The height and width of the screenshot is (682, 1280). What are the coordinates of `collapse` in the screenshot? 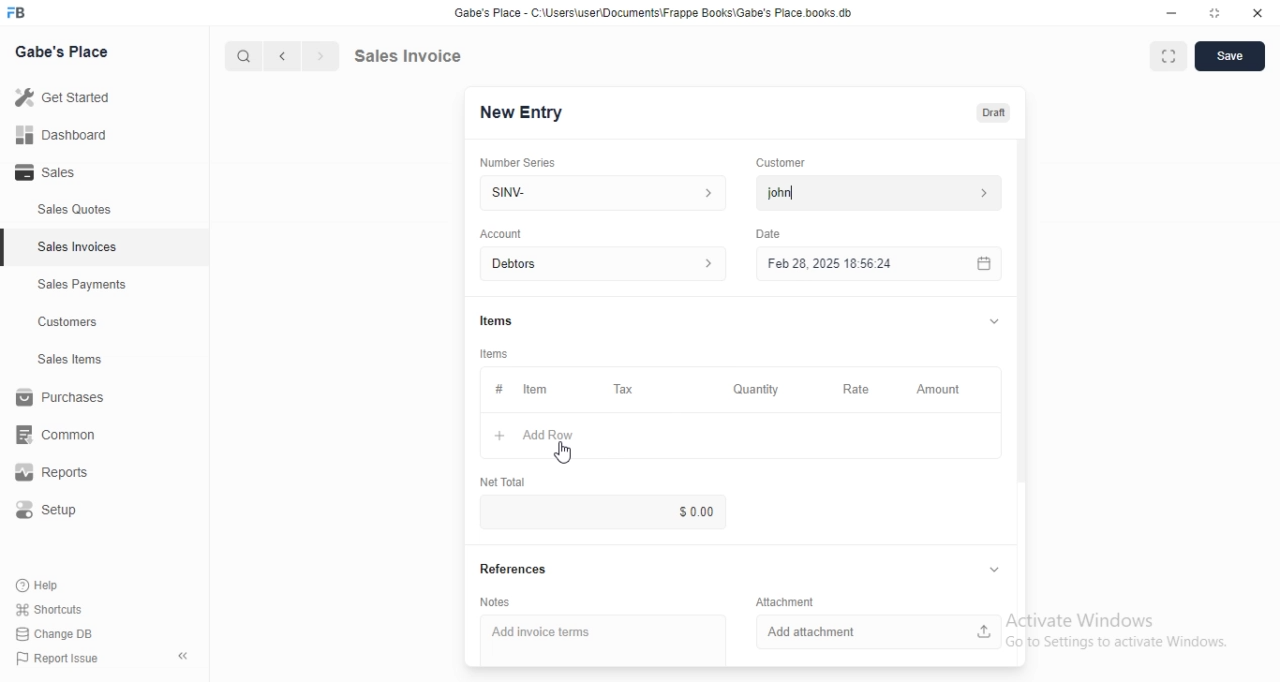 It's located at (185, 656).